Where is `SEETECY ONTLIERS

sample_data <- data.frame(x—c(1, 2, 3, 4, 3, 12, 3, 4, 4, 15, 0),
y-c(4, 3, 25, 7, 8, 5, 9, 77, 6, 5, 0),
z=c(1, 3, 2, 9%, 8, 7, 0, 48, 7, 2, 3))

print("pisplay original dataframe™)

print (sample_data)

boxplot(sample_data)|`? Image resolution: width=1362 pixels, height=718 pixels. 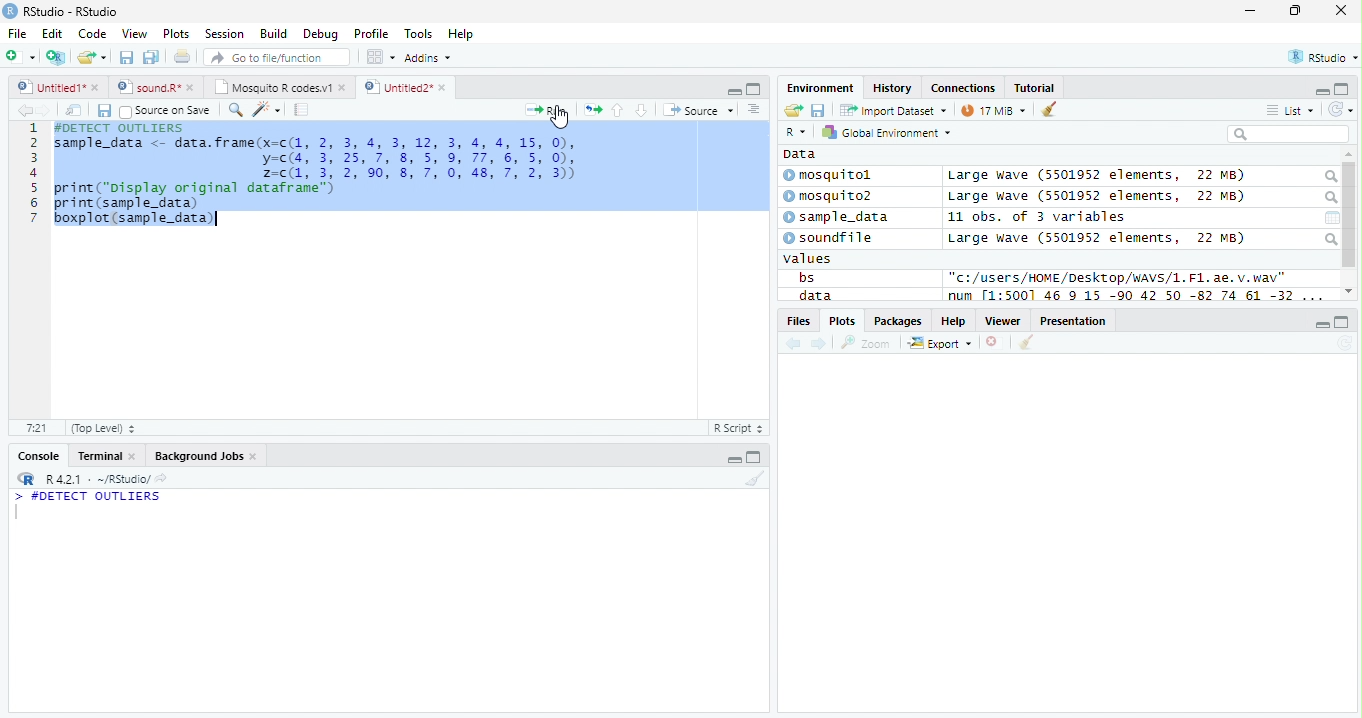 SEETECY ONTLIERS

sample_data <- data.frame(x—c(1, 2, 3, 4, 3, 12, 3, 4, 4, 15, 0),
y-c(4, 3, 25, 7, 8, 5, 9, 77, 6, 5, 0),
z=c(1, 3, 2, 9%, 8, 7, 0, 48, 7, 2, 3))

print("pisplay original dataframe™)

print (sample_data)

boxplot(sample_data)| is located at coordinates (318, 175).